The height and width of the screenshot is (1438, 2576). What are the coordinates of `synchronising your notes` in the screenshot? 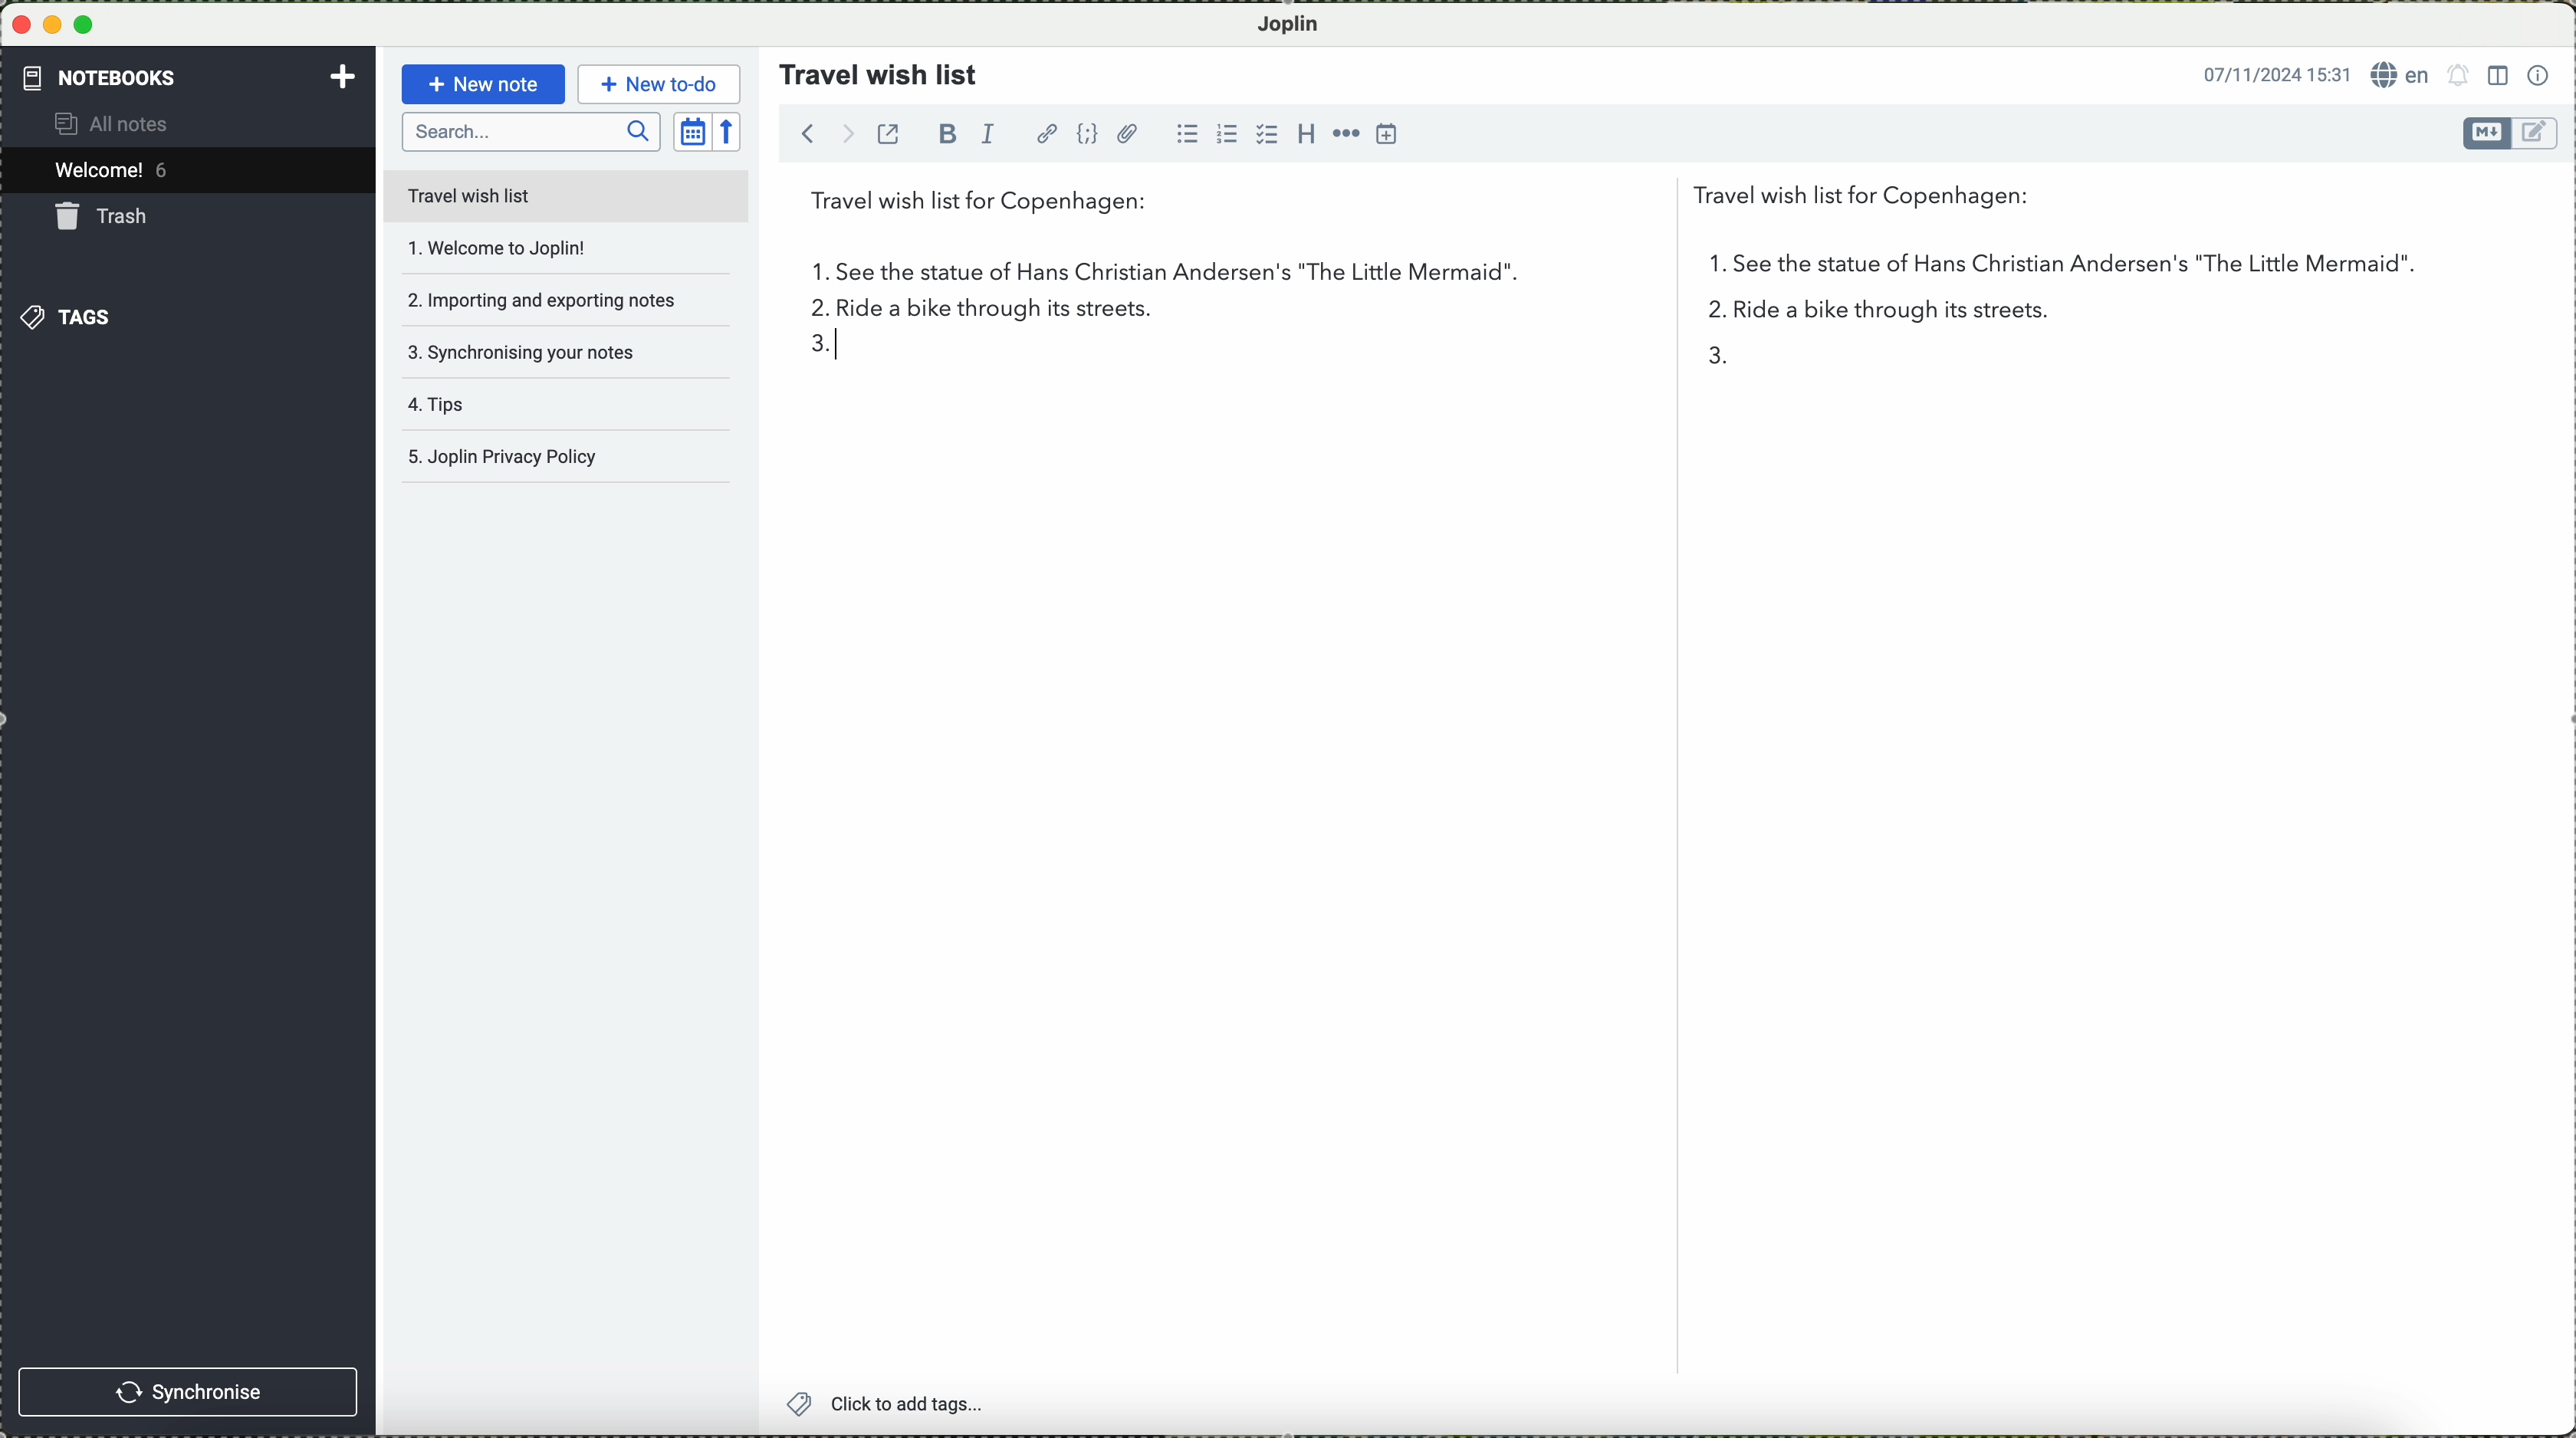 It's located at (538, 351).